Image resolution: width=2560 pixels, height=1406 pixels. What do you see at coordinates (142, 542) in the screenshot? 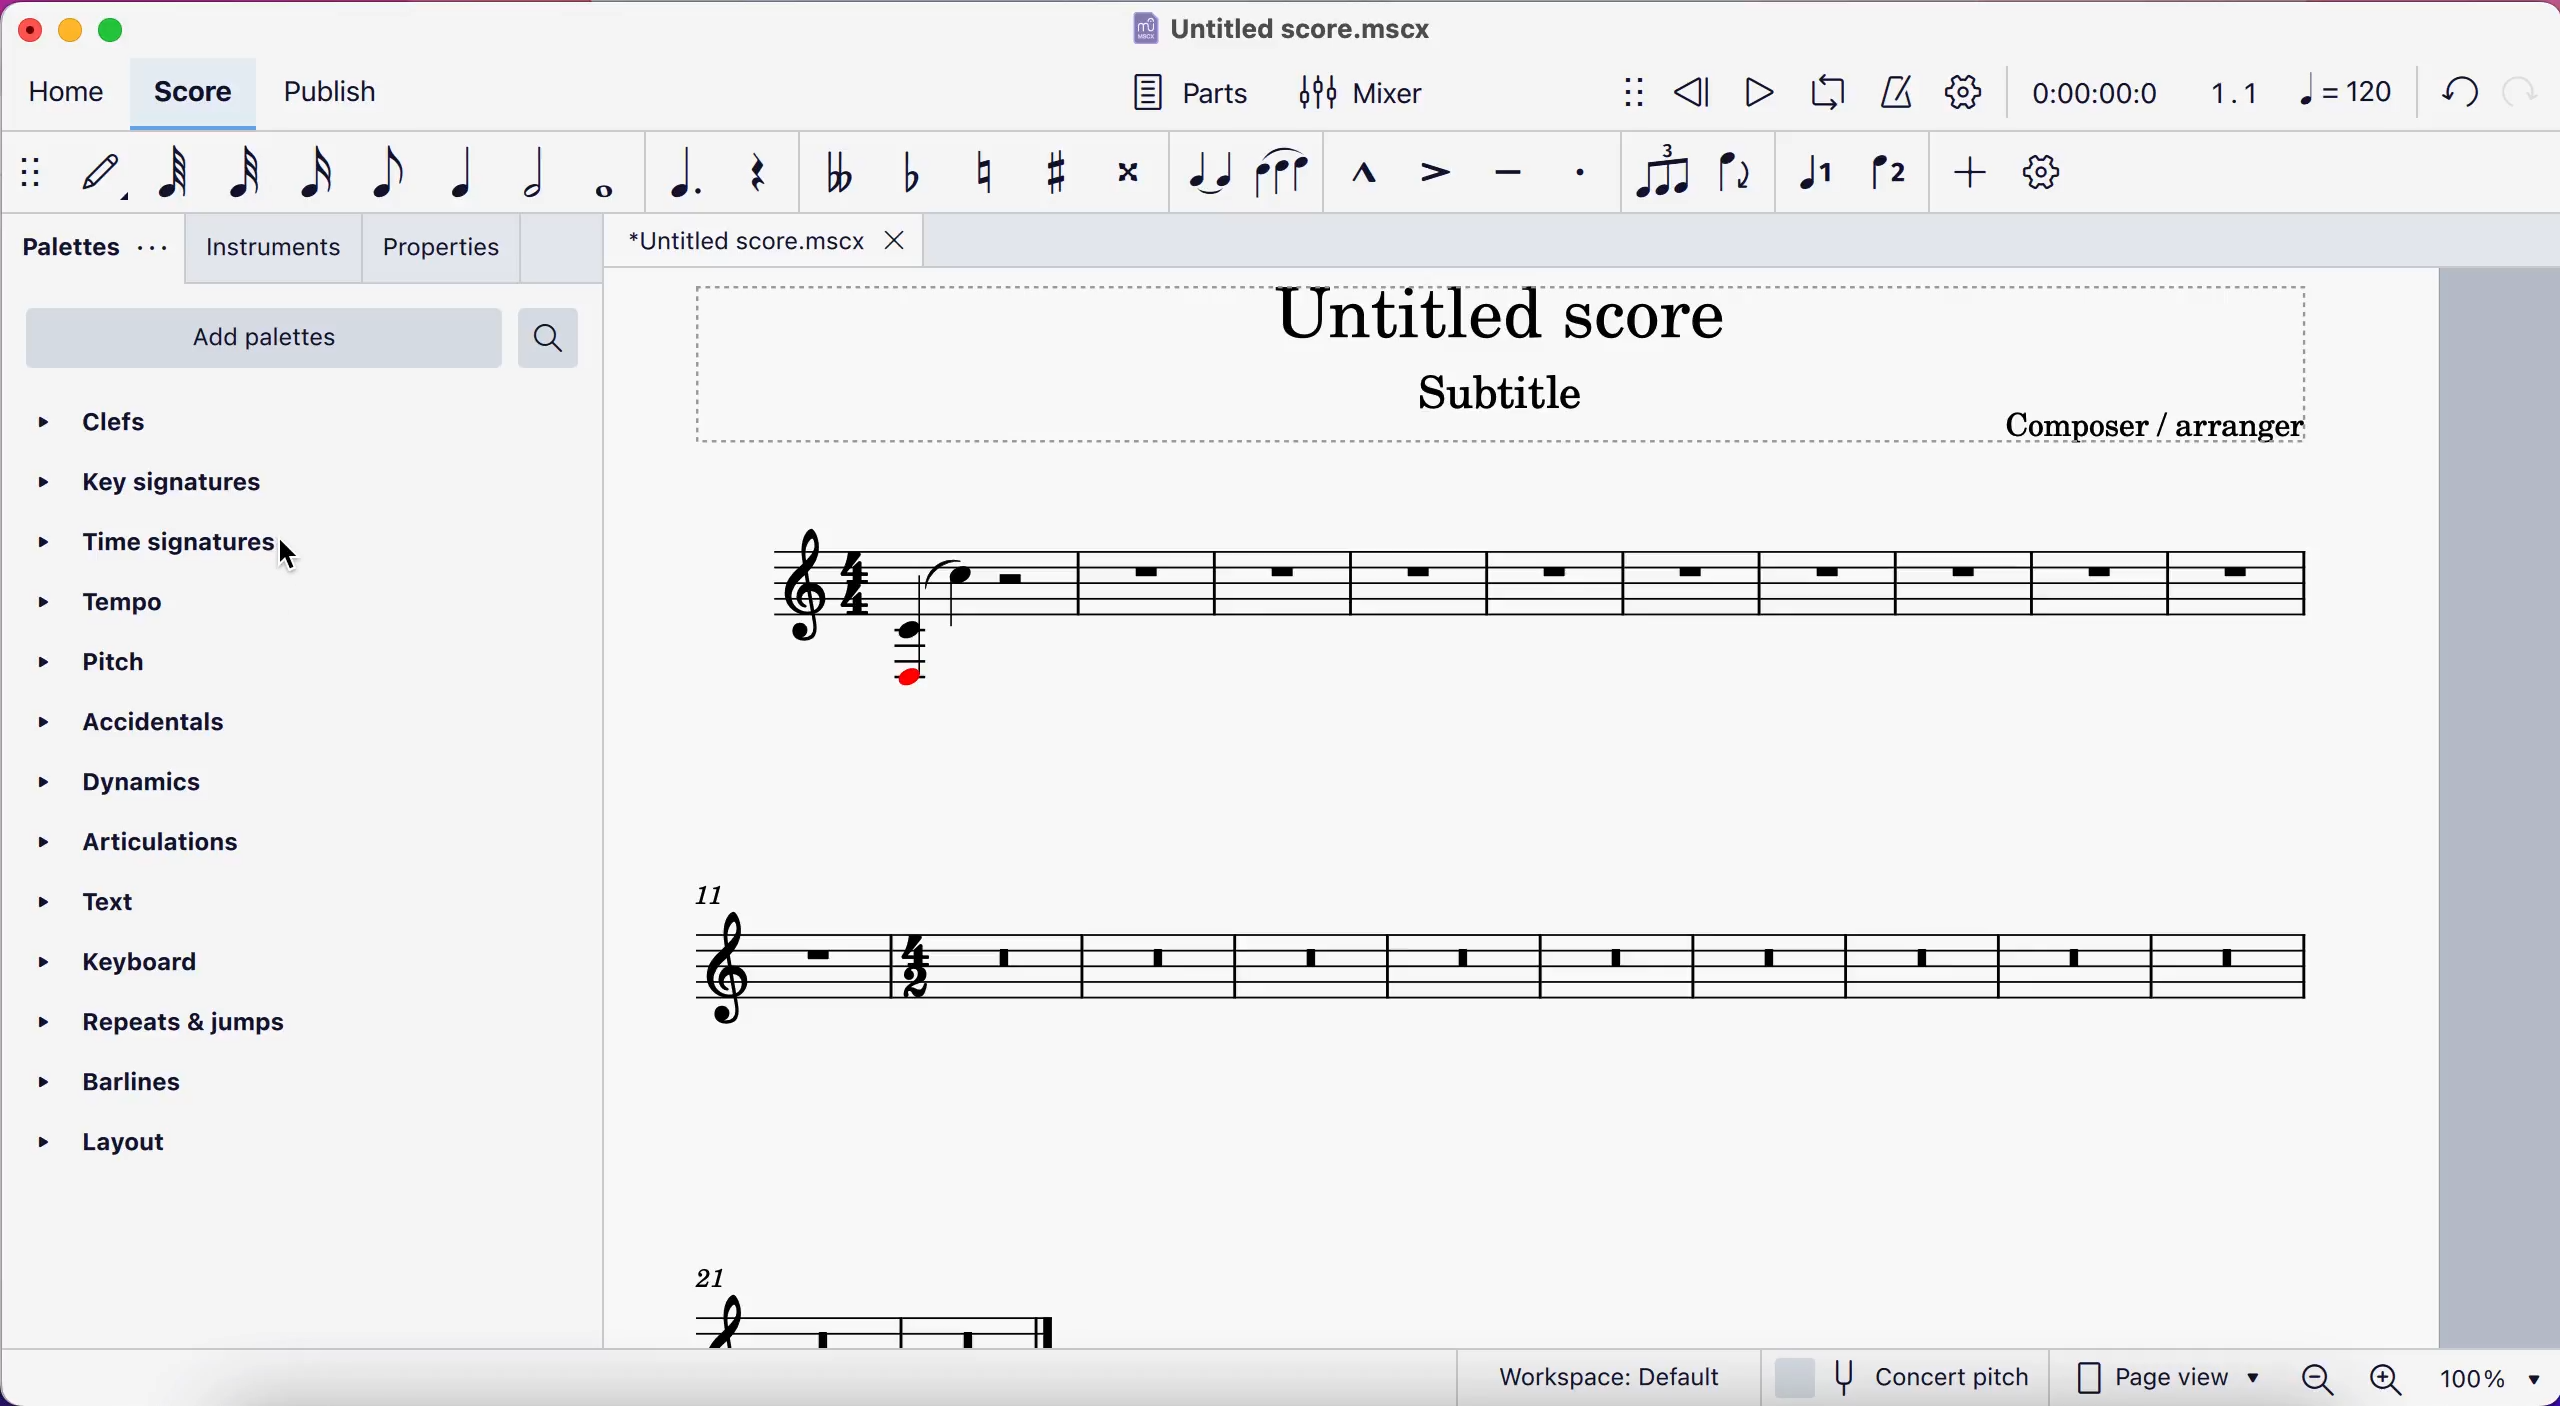
I see `time signatures` at bounding box center [142, 542].